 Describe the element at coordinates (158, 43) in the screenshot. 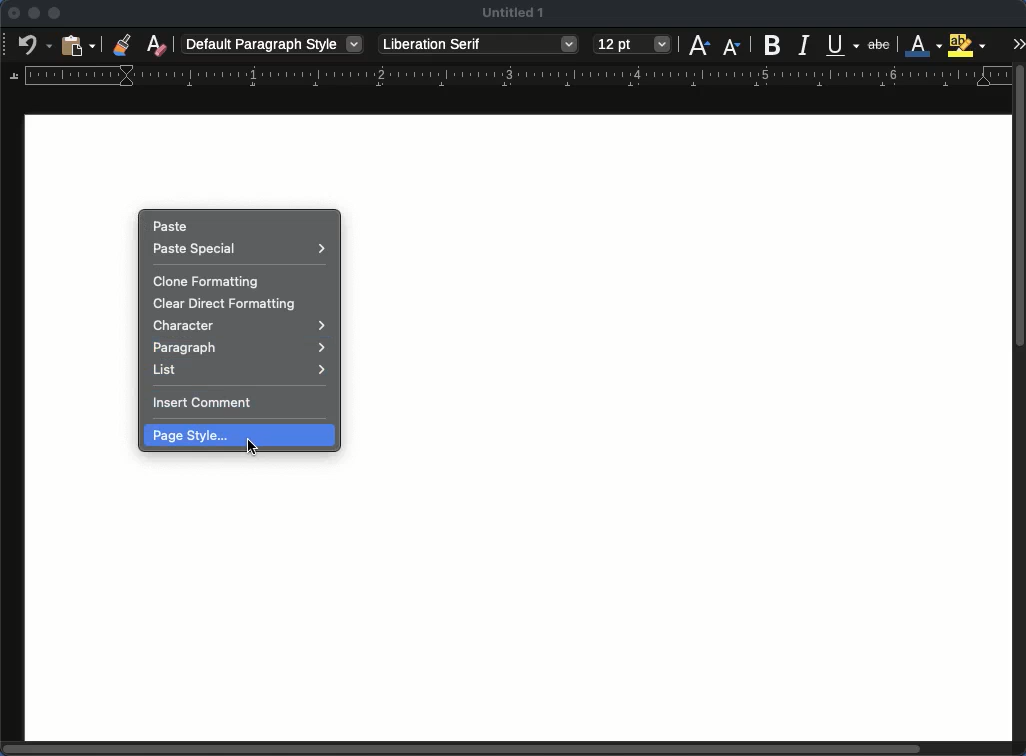

I see `clear formatting` at that location.